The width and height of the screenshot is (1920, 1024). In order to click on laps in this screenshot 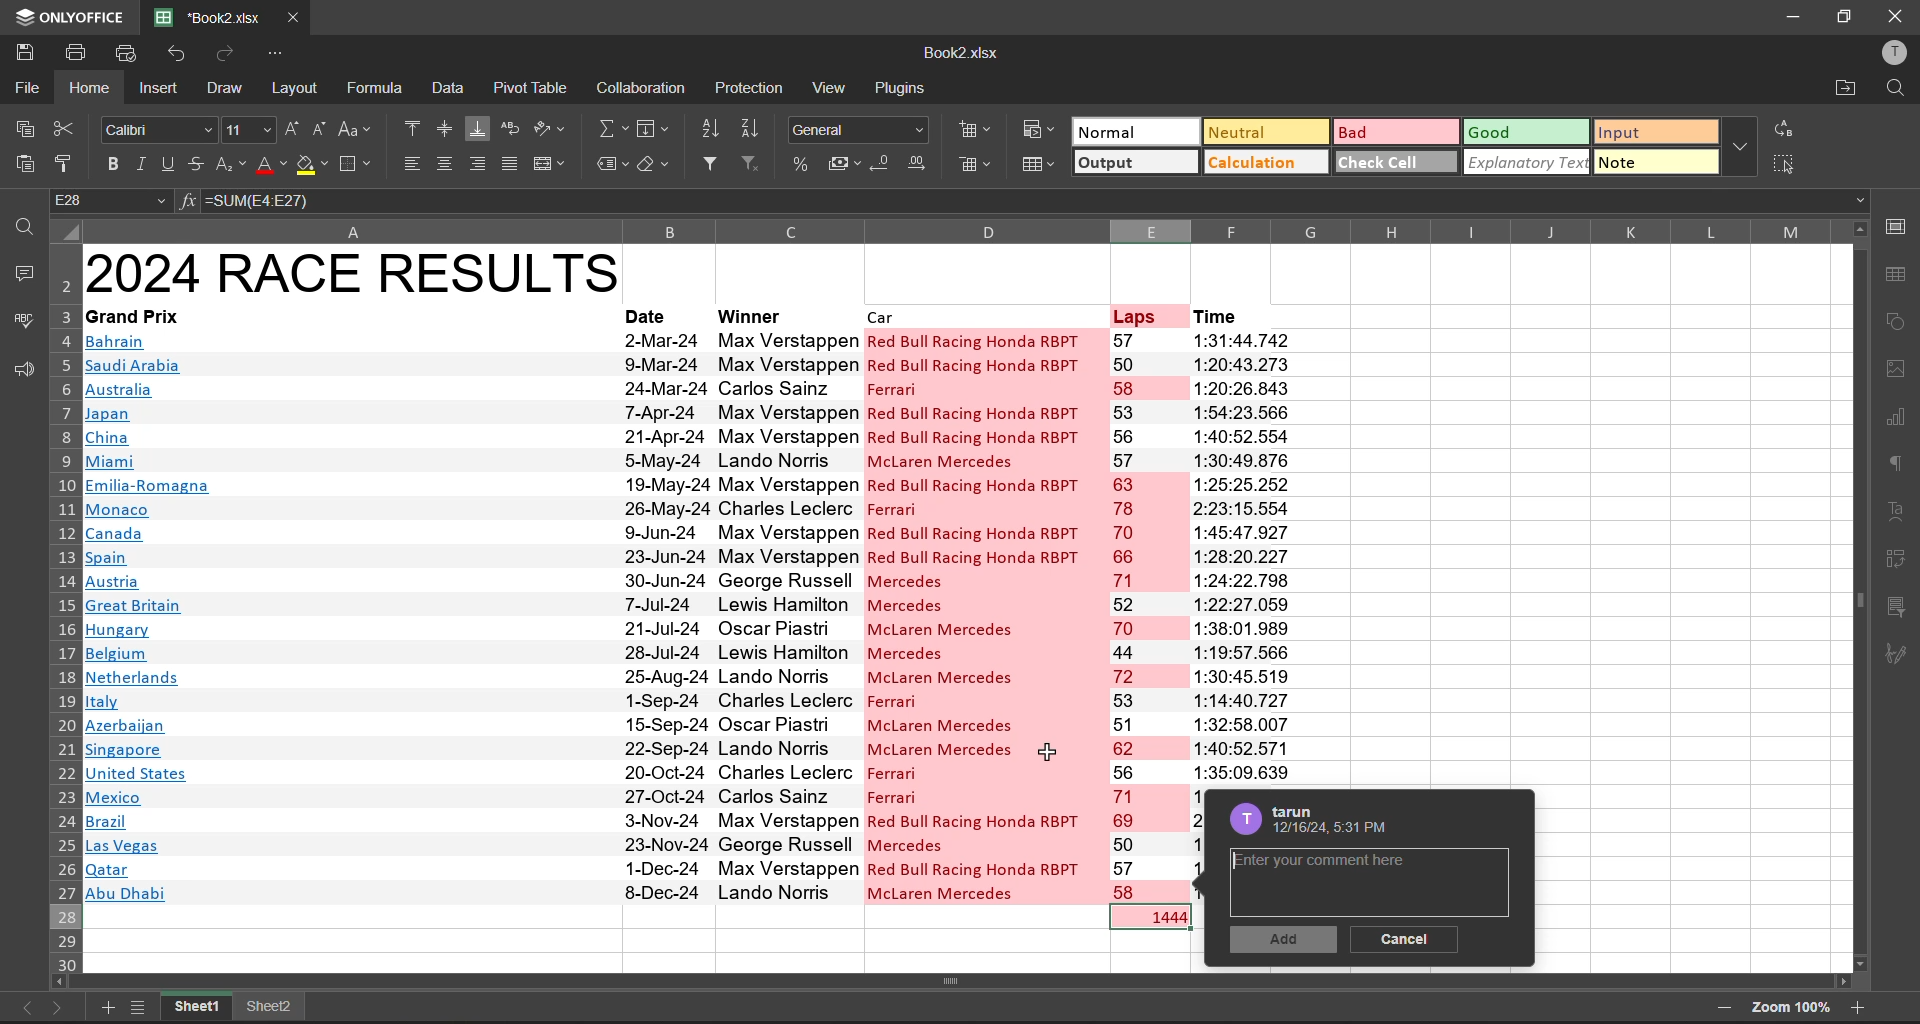, I will do `click(1148, 616)`.